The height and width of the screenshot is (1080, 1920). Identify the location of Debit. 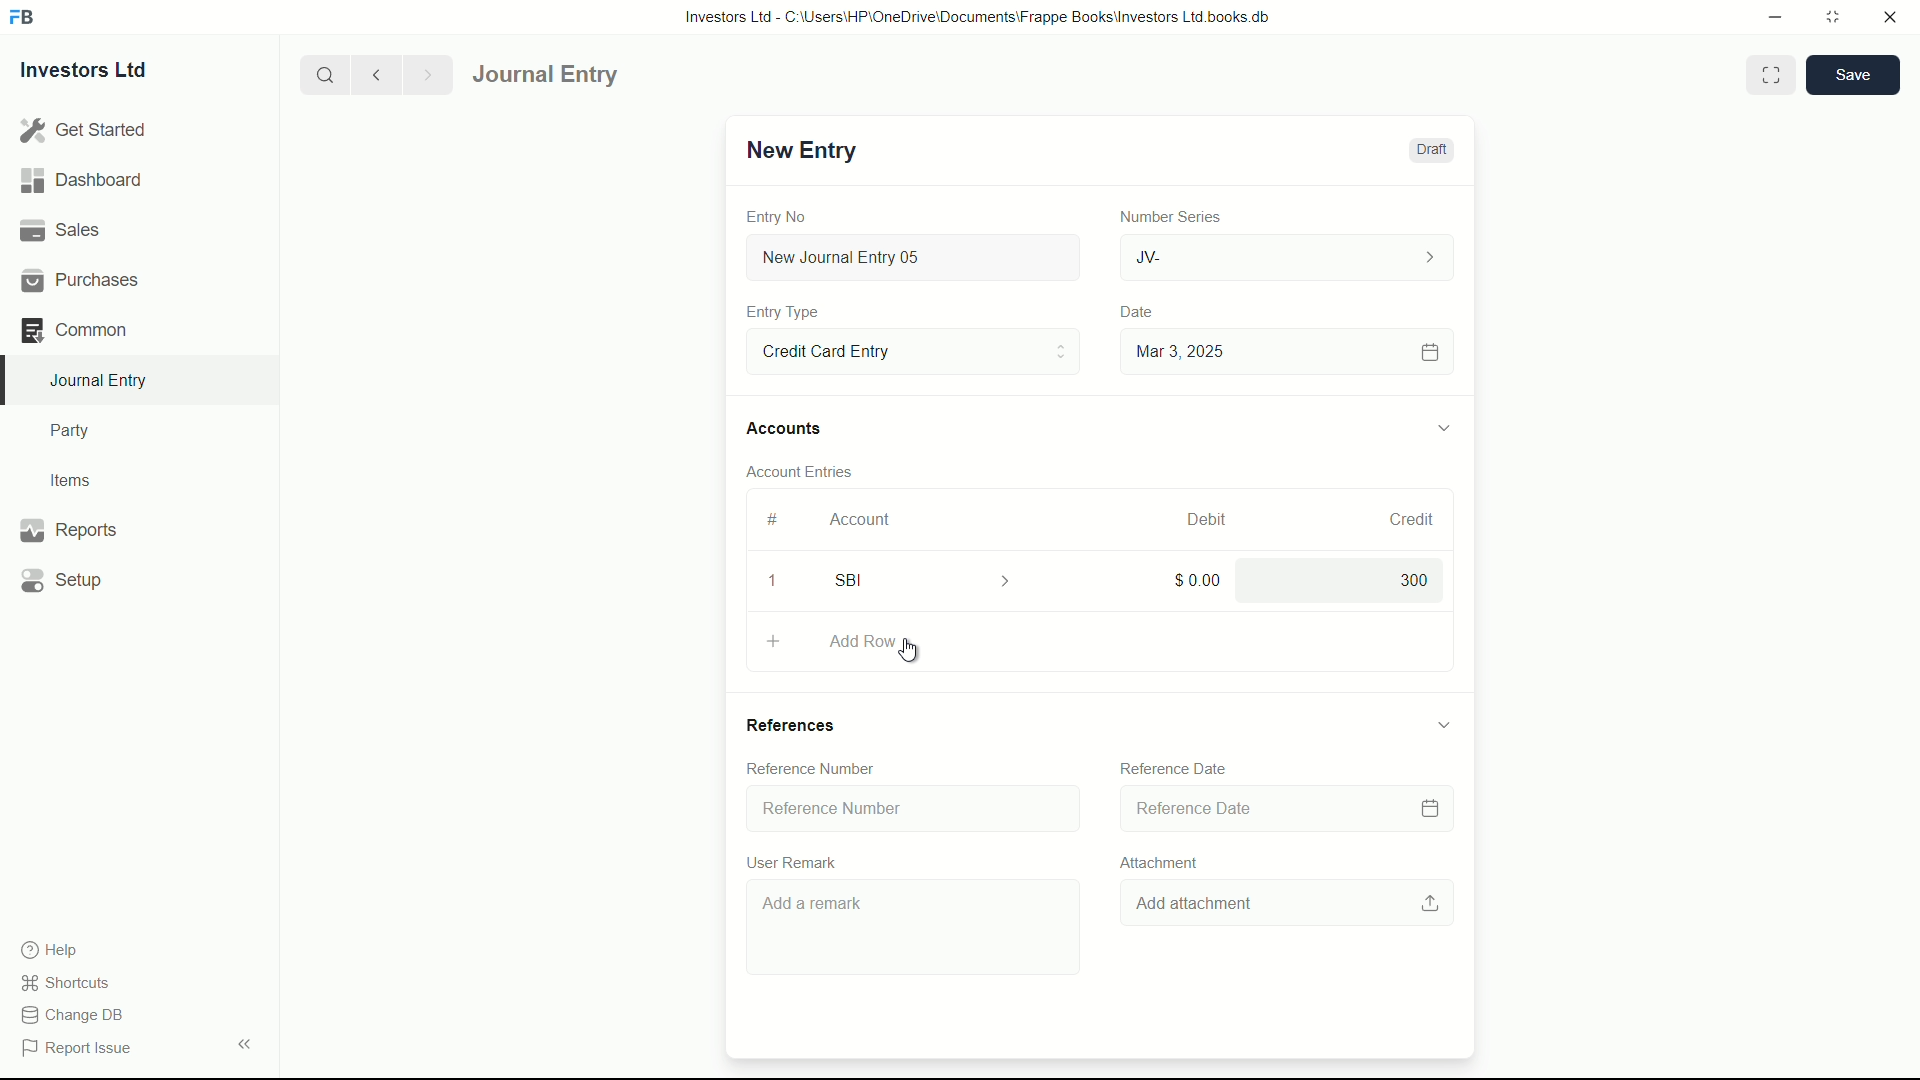
(1198, 520).